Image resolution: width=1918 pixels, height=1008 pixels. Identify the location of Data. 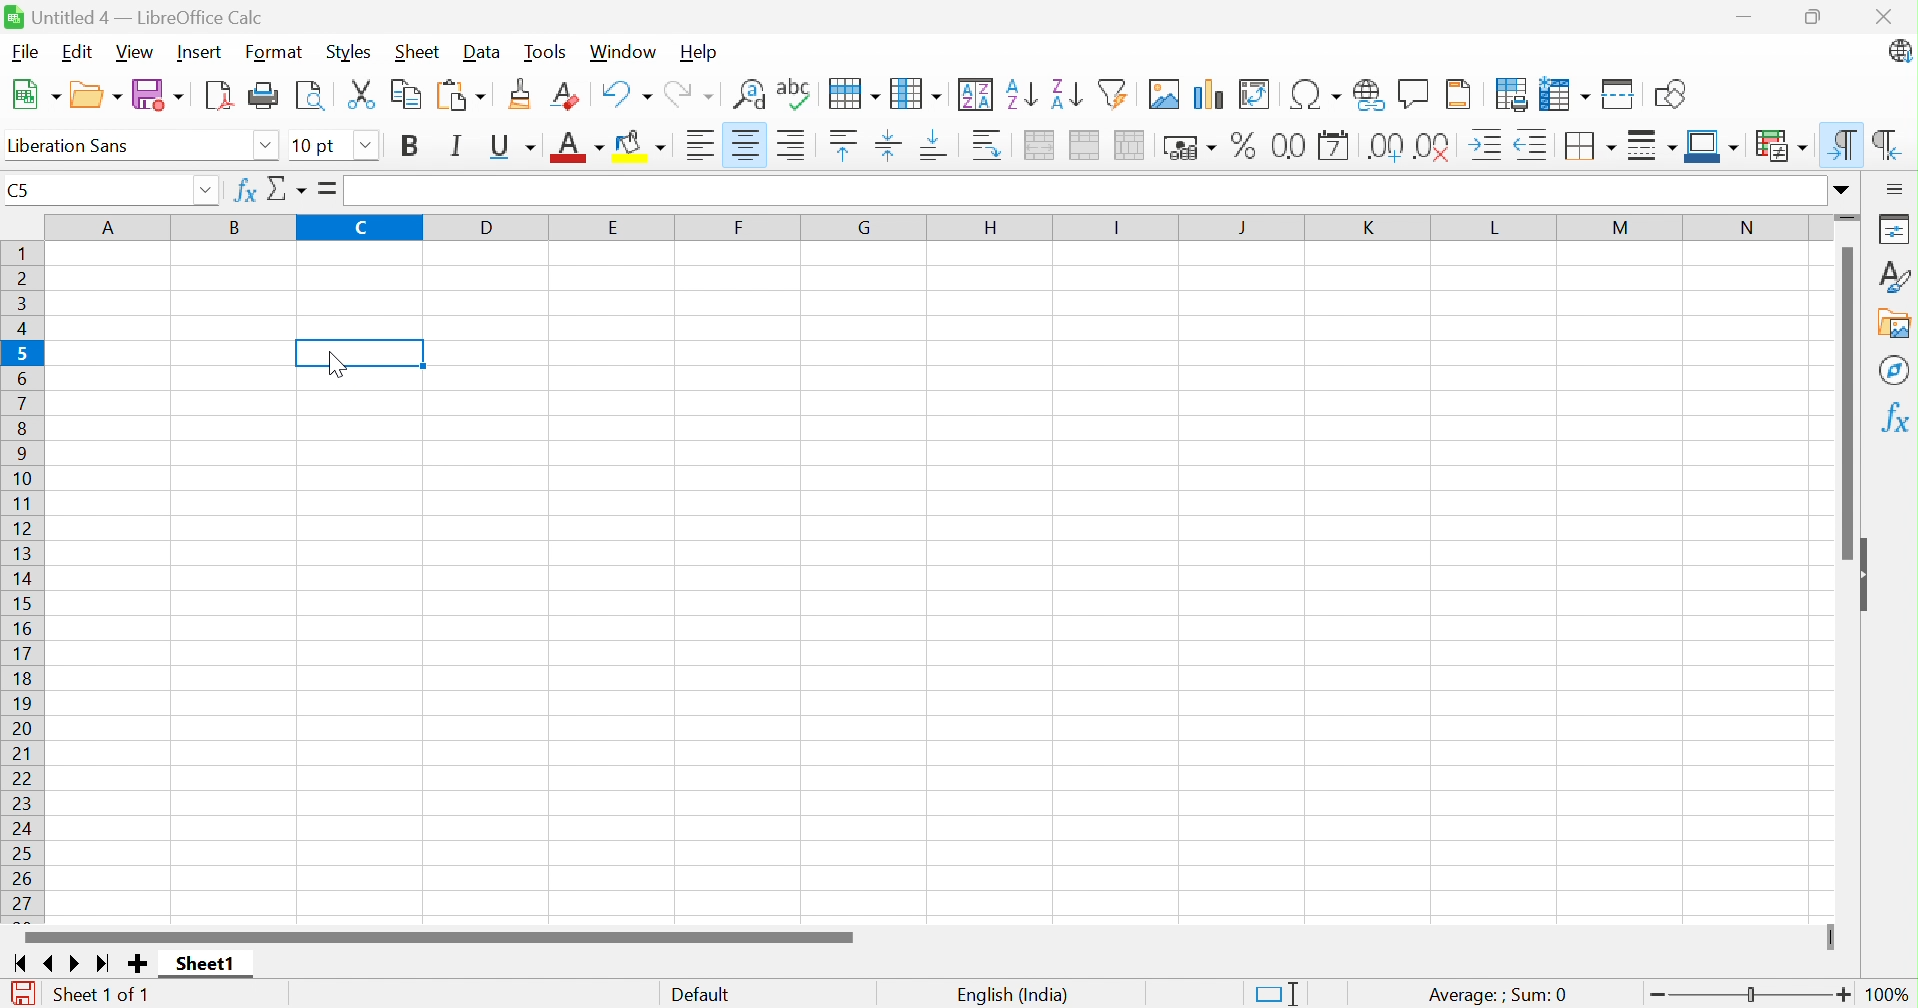
(485, 51).